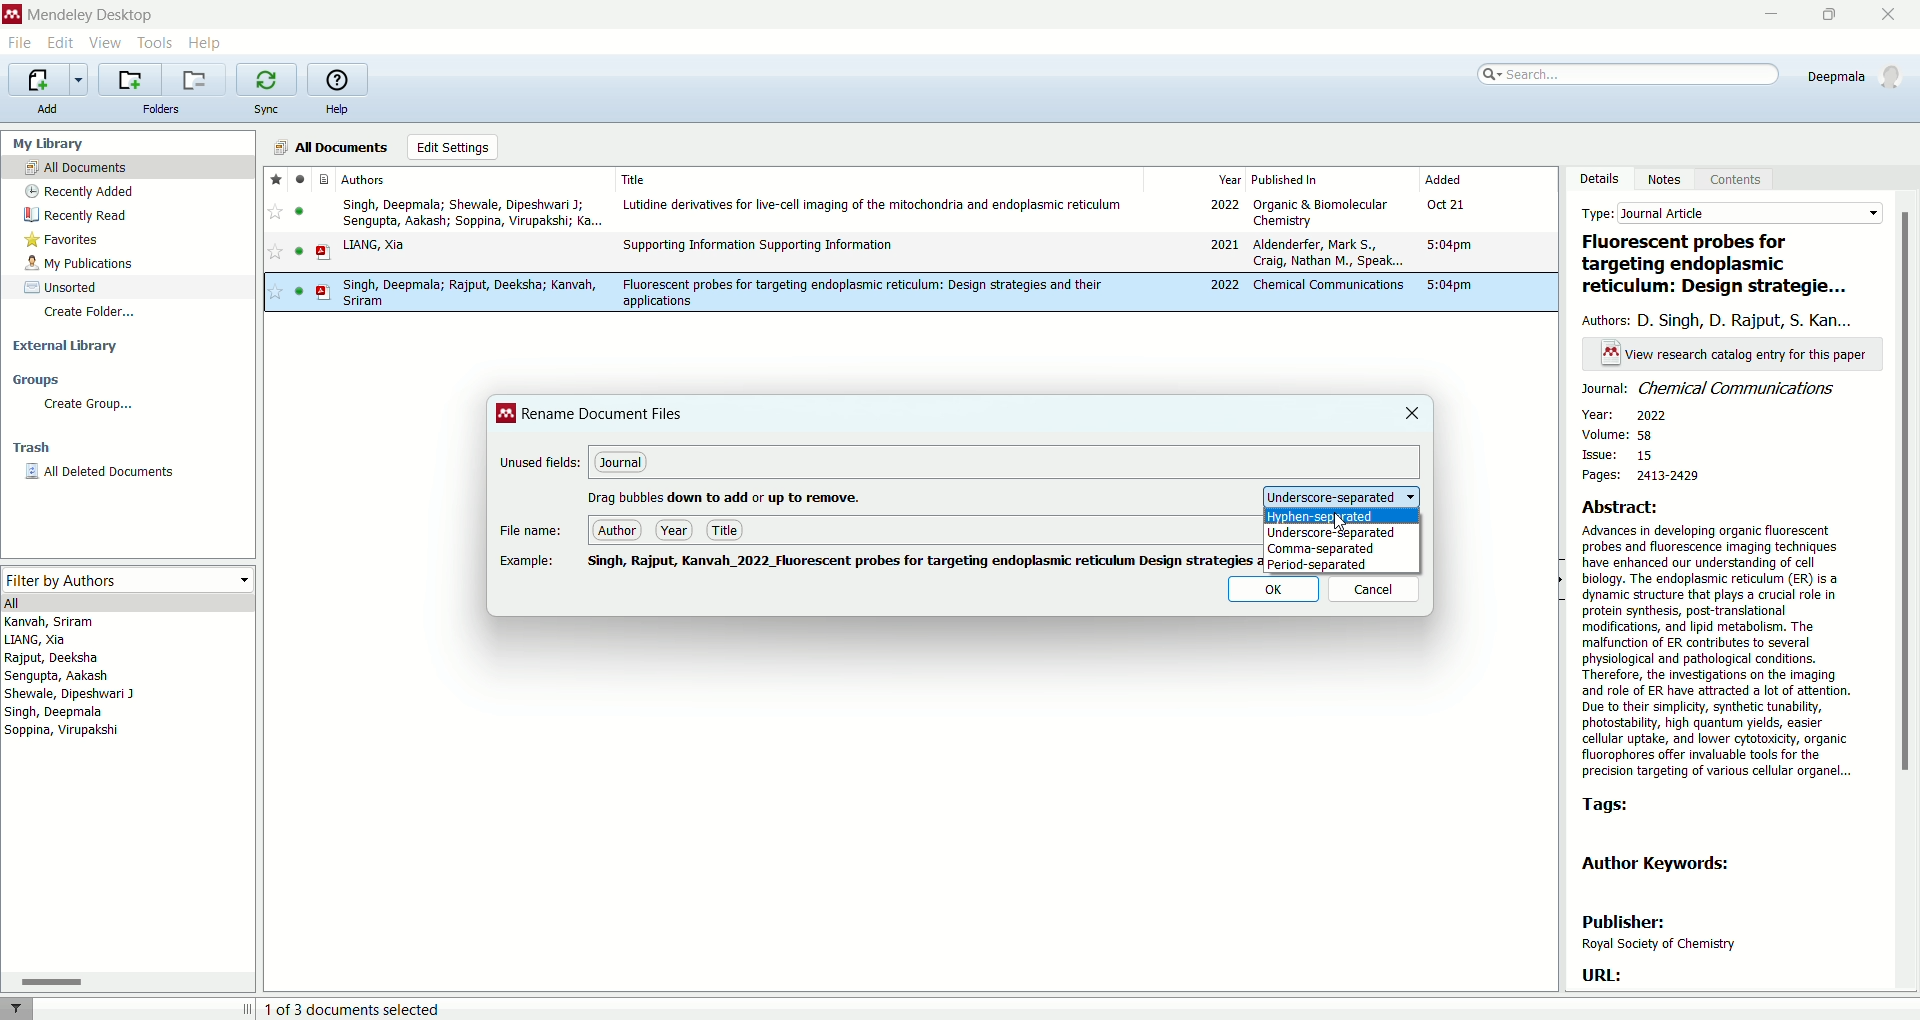  I want to click on underscore-separated, so click(1340, 495).